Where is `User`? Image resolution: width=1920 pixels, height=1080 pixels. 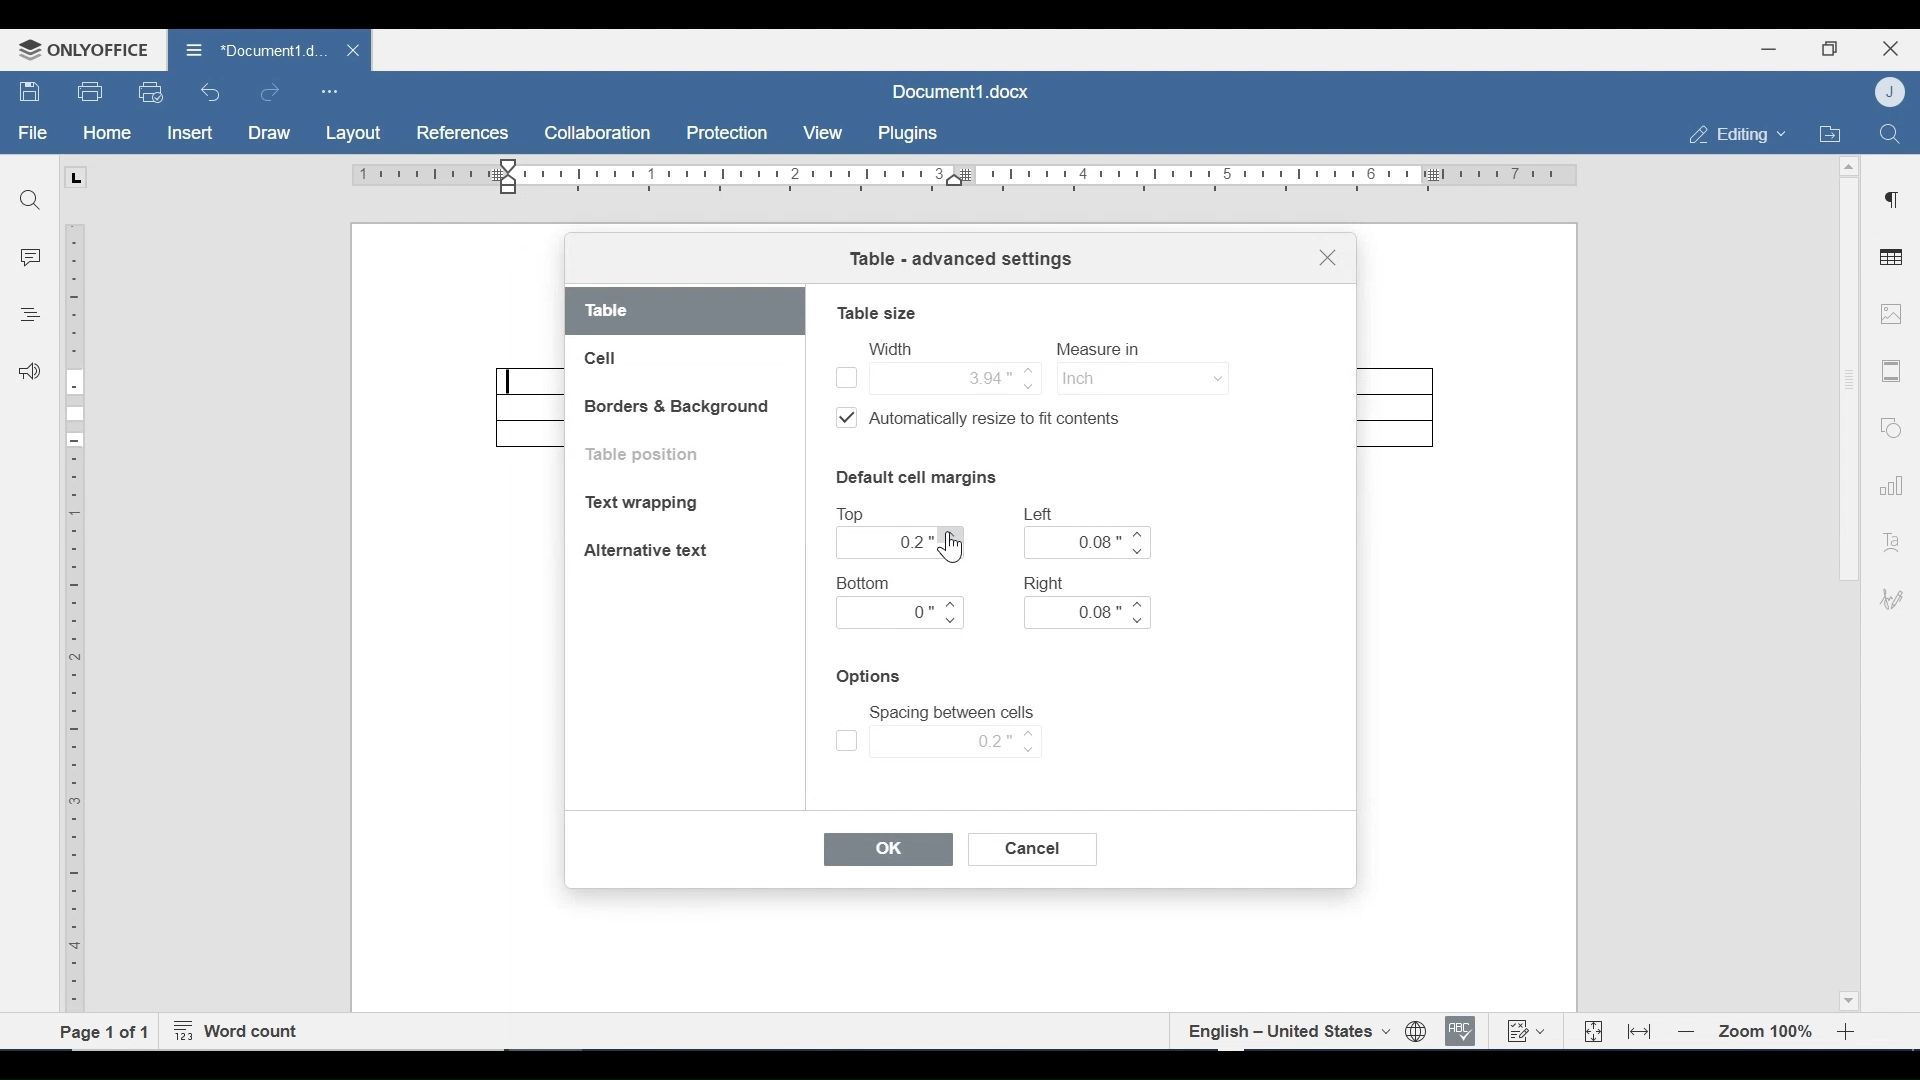
User is located at coordinates (1892, 91).